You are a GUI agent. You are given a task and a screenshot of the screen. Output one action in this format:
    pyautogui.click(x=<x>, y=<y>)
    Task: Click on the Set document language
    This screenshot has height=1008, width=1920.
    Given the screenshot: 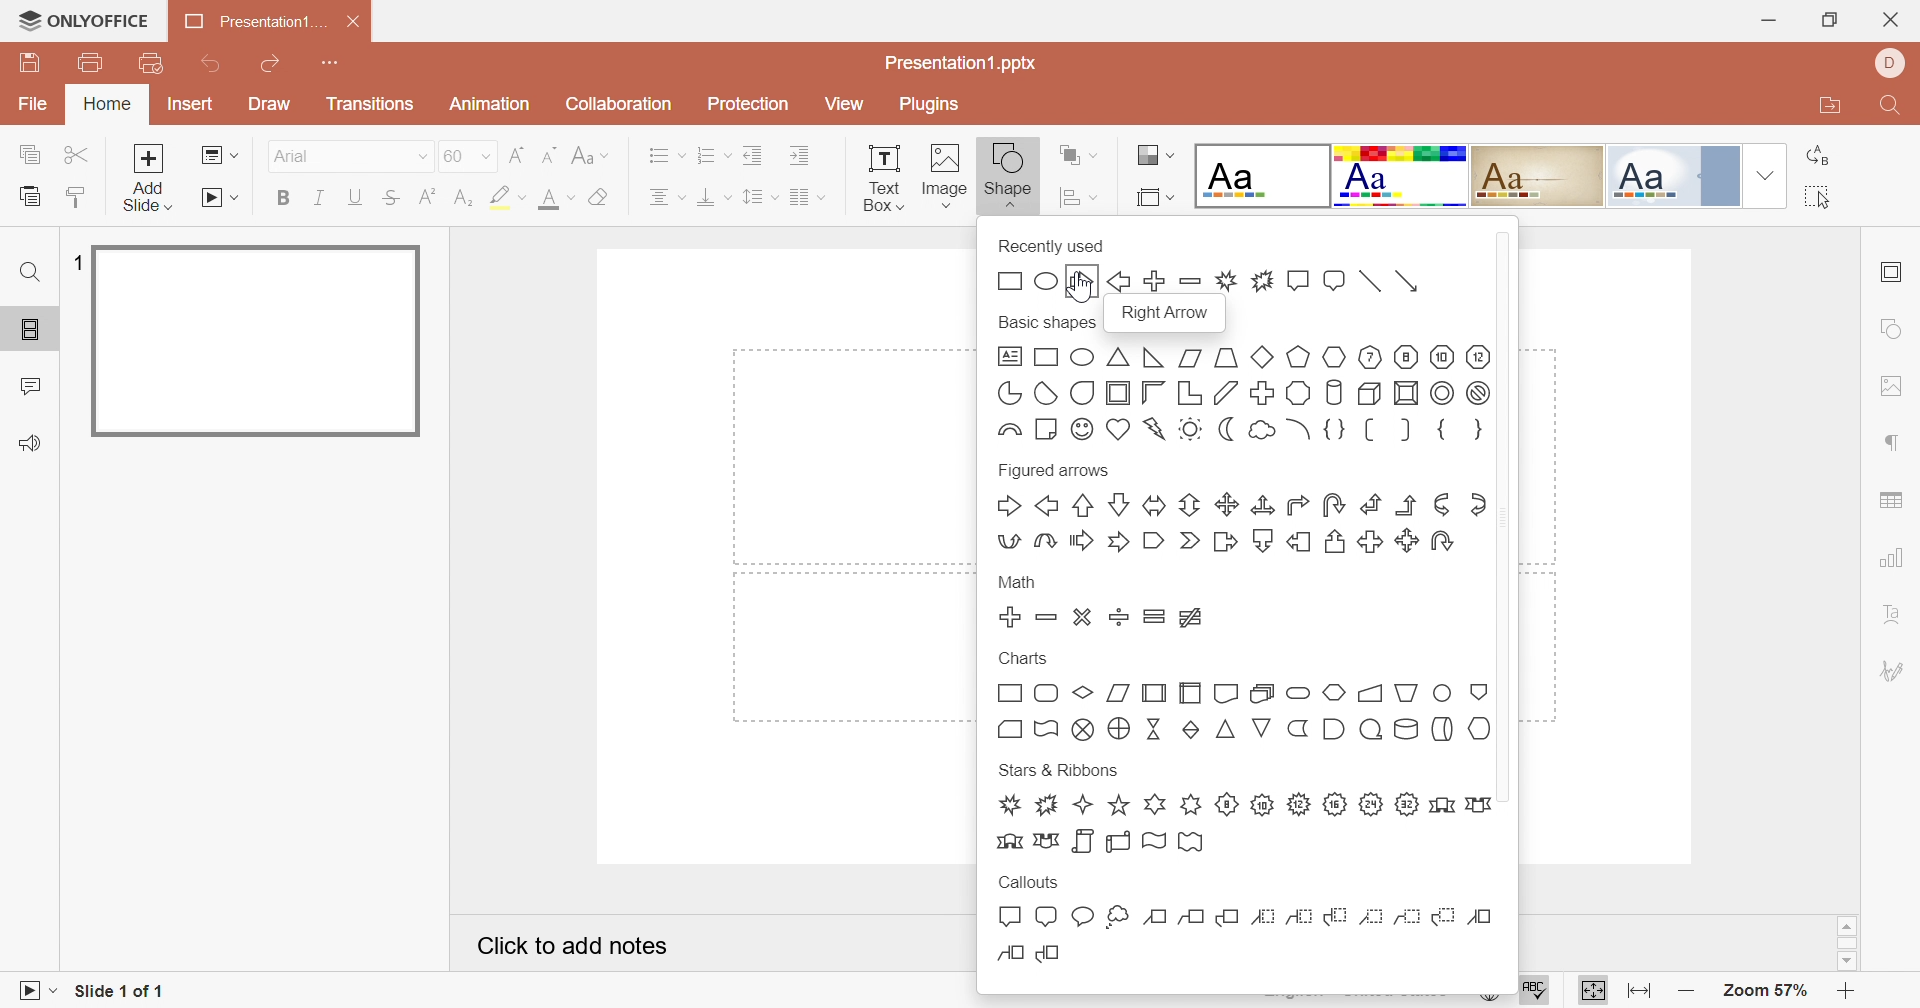 What is the action you would take?
    pyautogui.click(x=1491, y=992)
    